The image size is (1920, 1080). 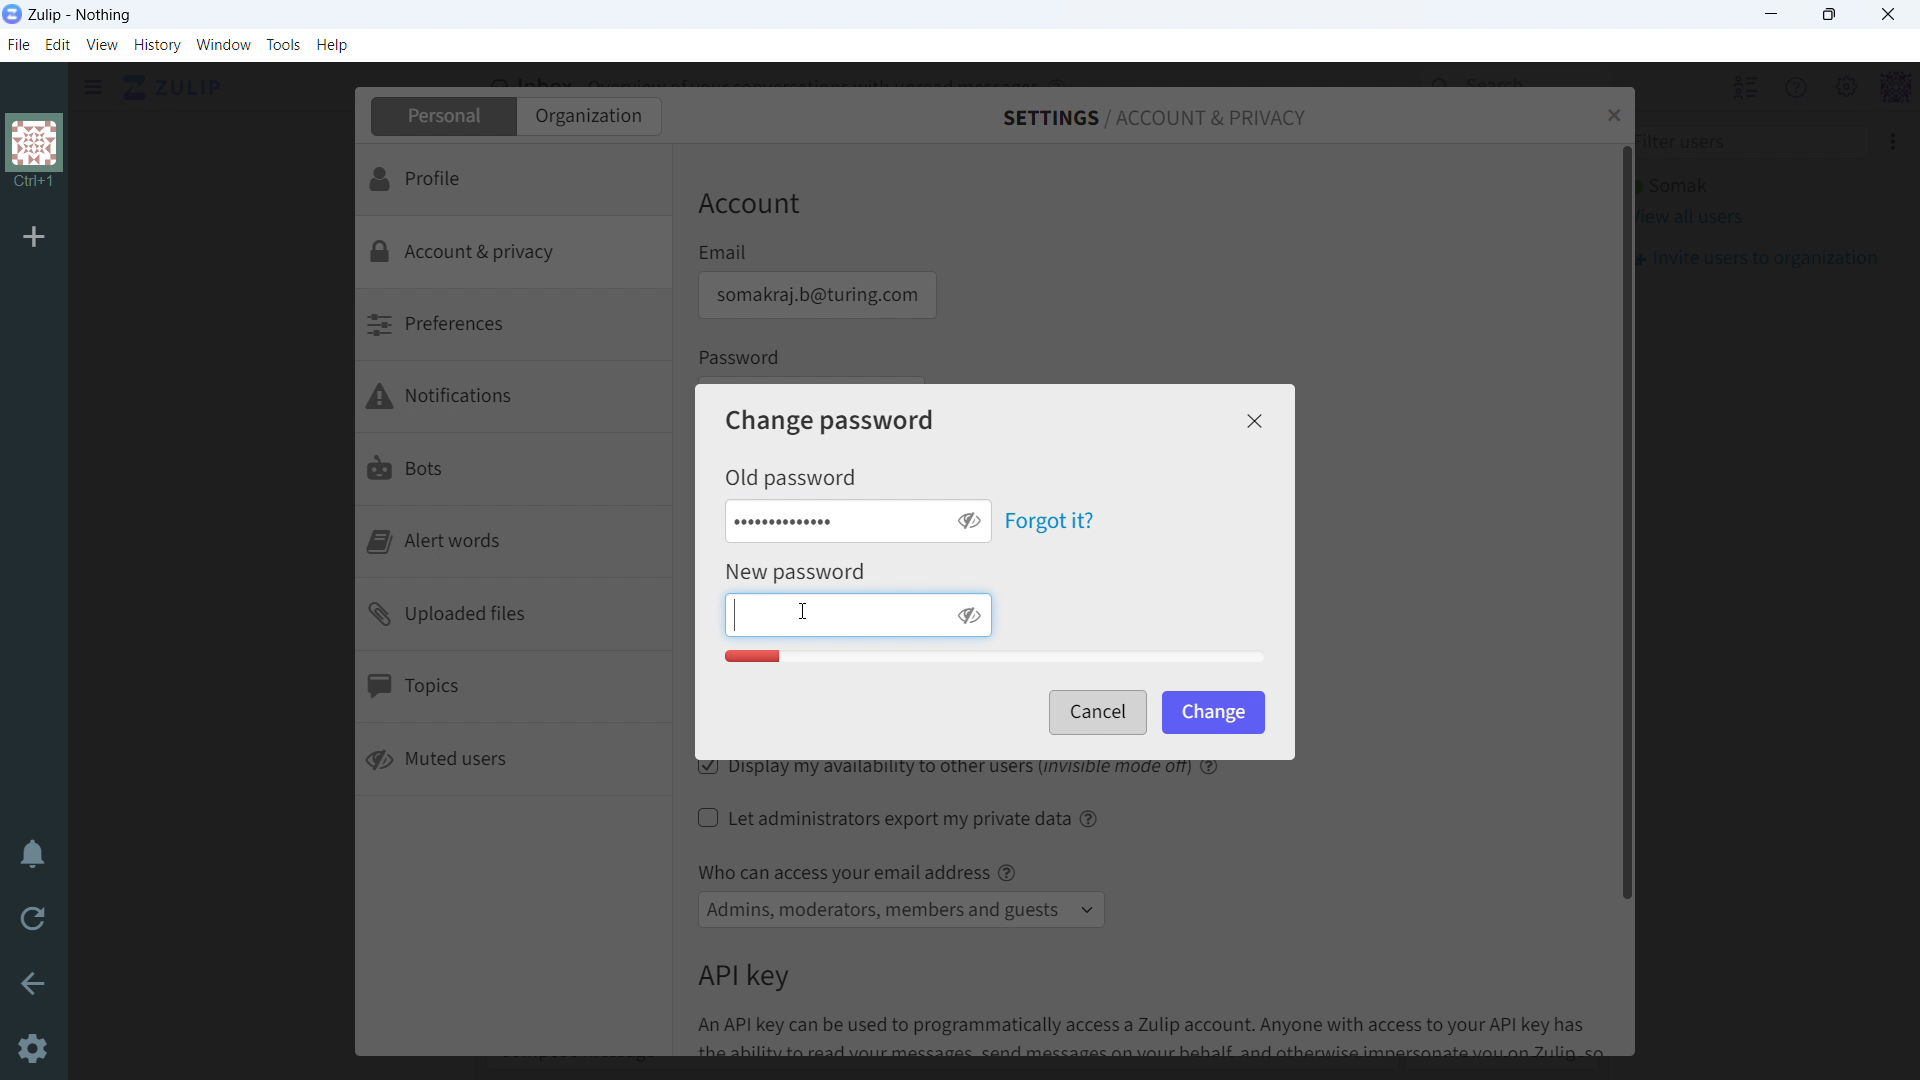 I want to click on scrollbar, so click(x=1629, y=520).